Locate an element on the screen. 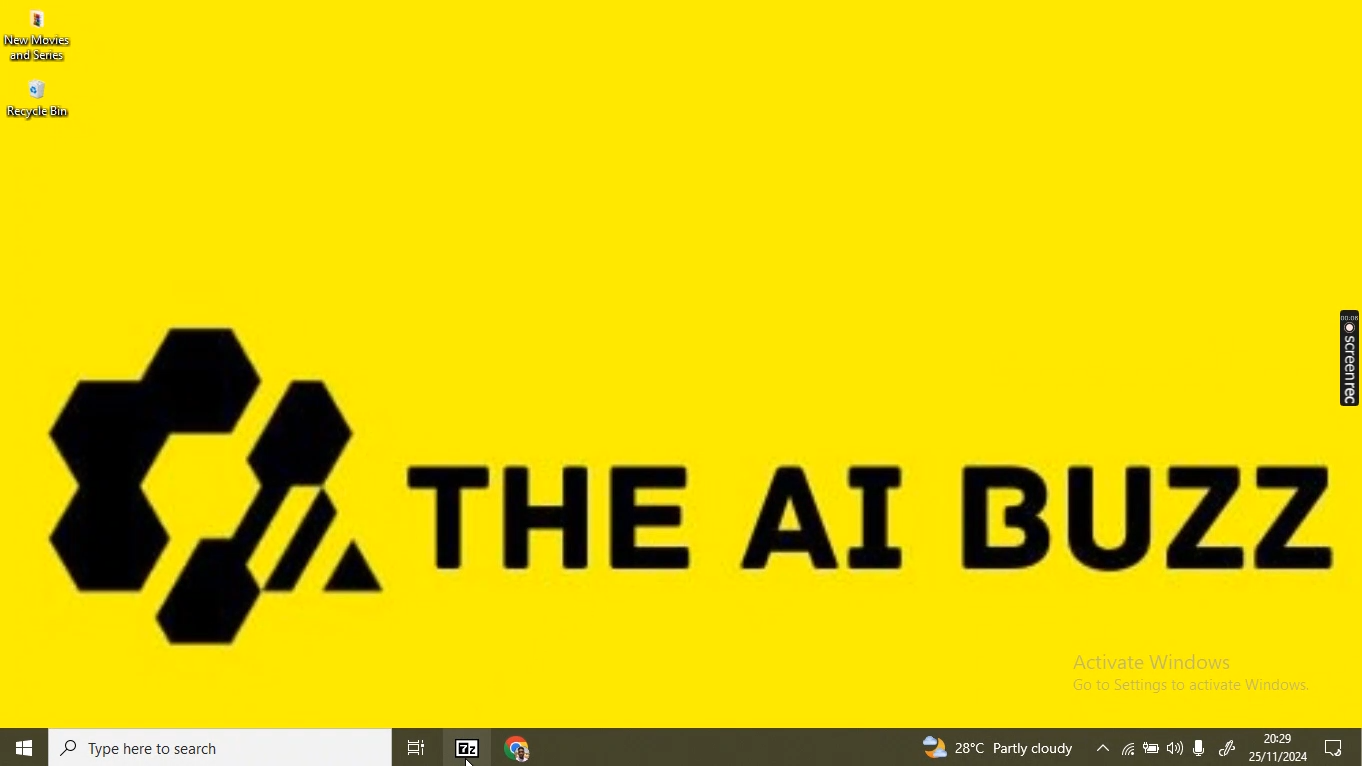 The image size is (1362, 766). notifications is located at coordinates (1334, 747).